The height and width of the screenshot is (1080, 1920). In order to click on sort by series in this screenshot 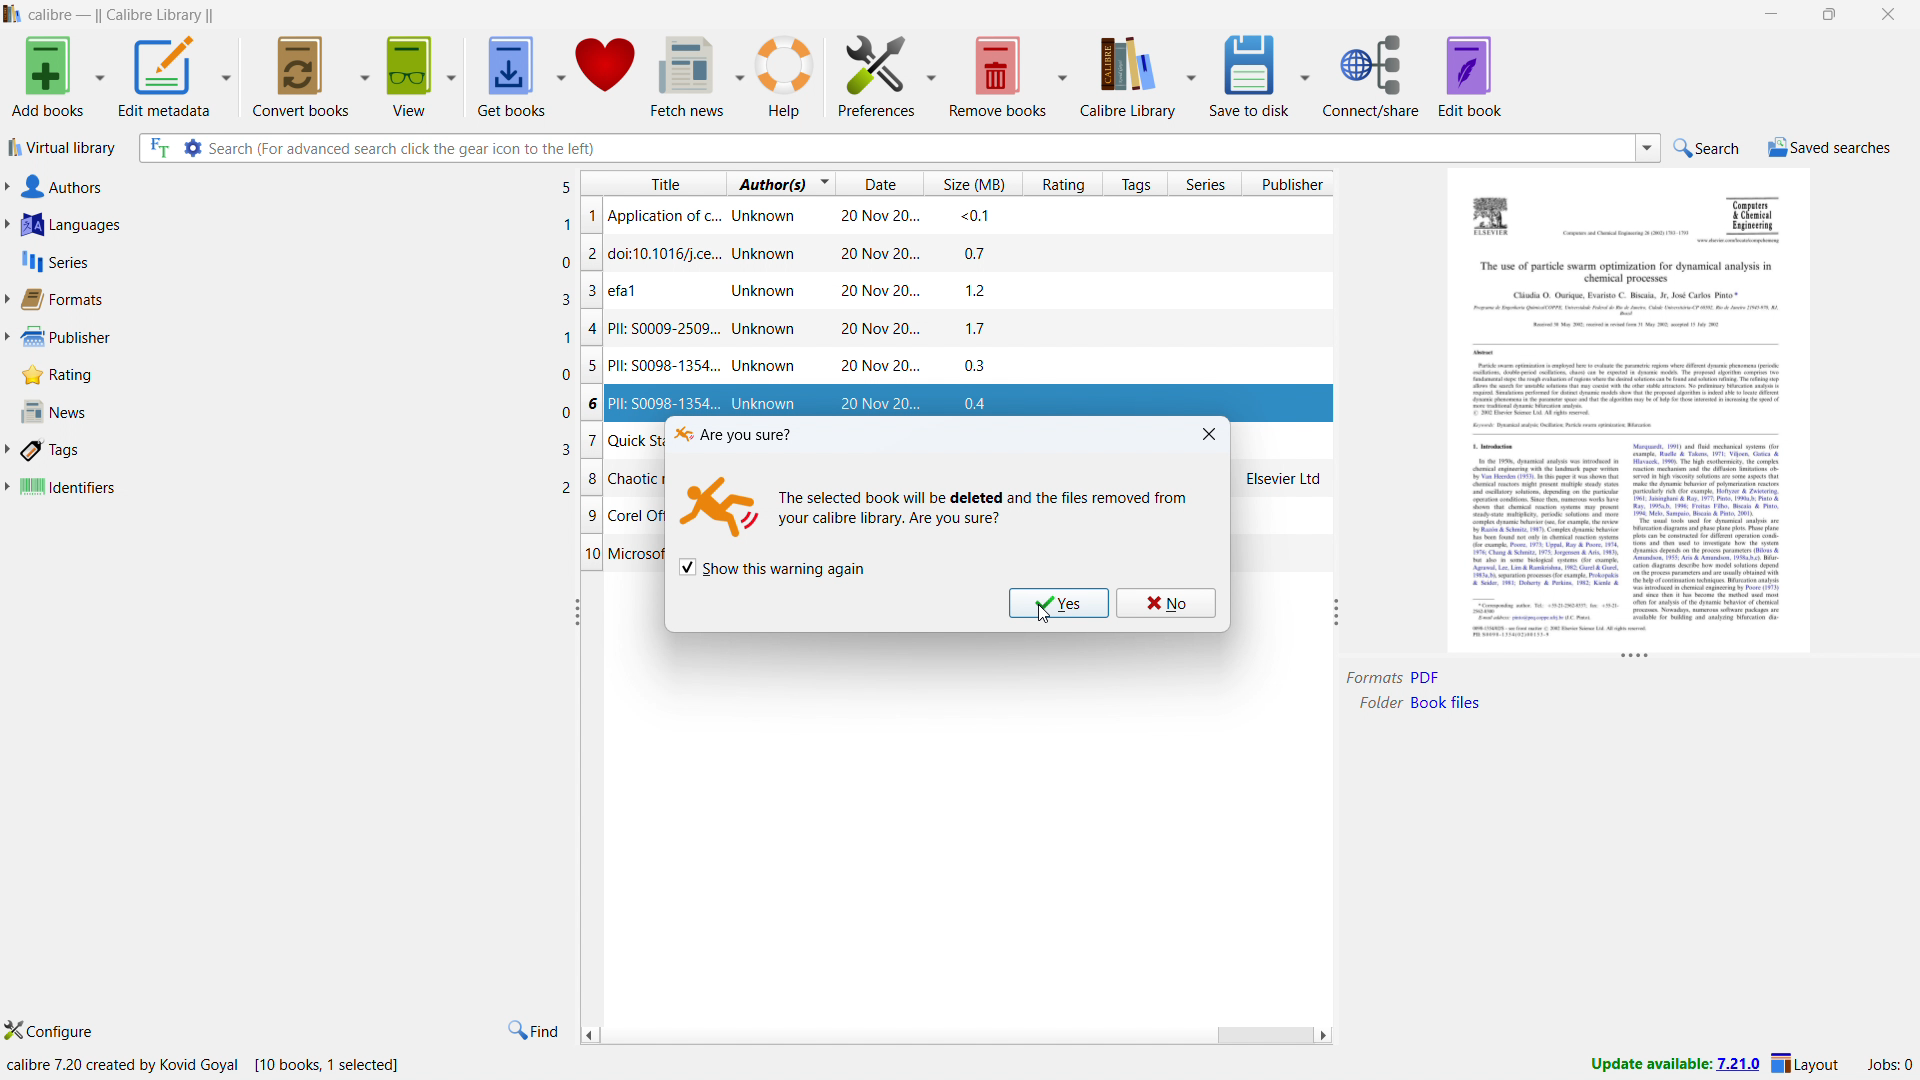, I will do `click(1203, 183)`.